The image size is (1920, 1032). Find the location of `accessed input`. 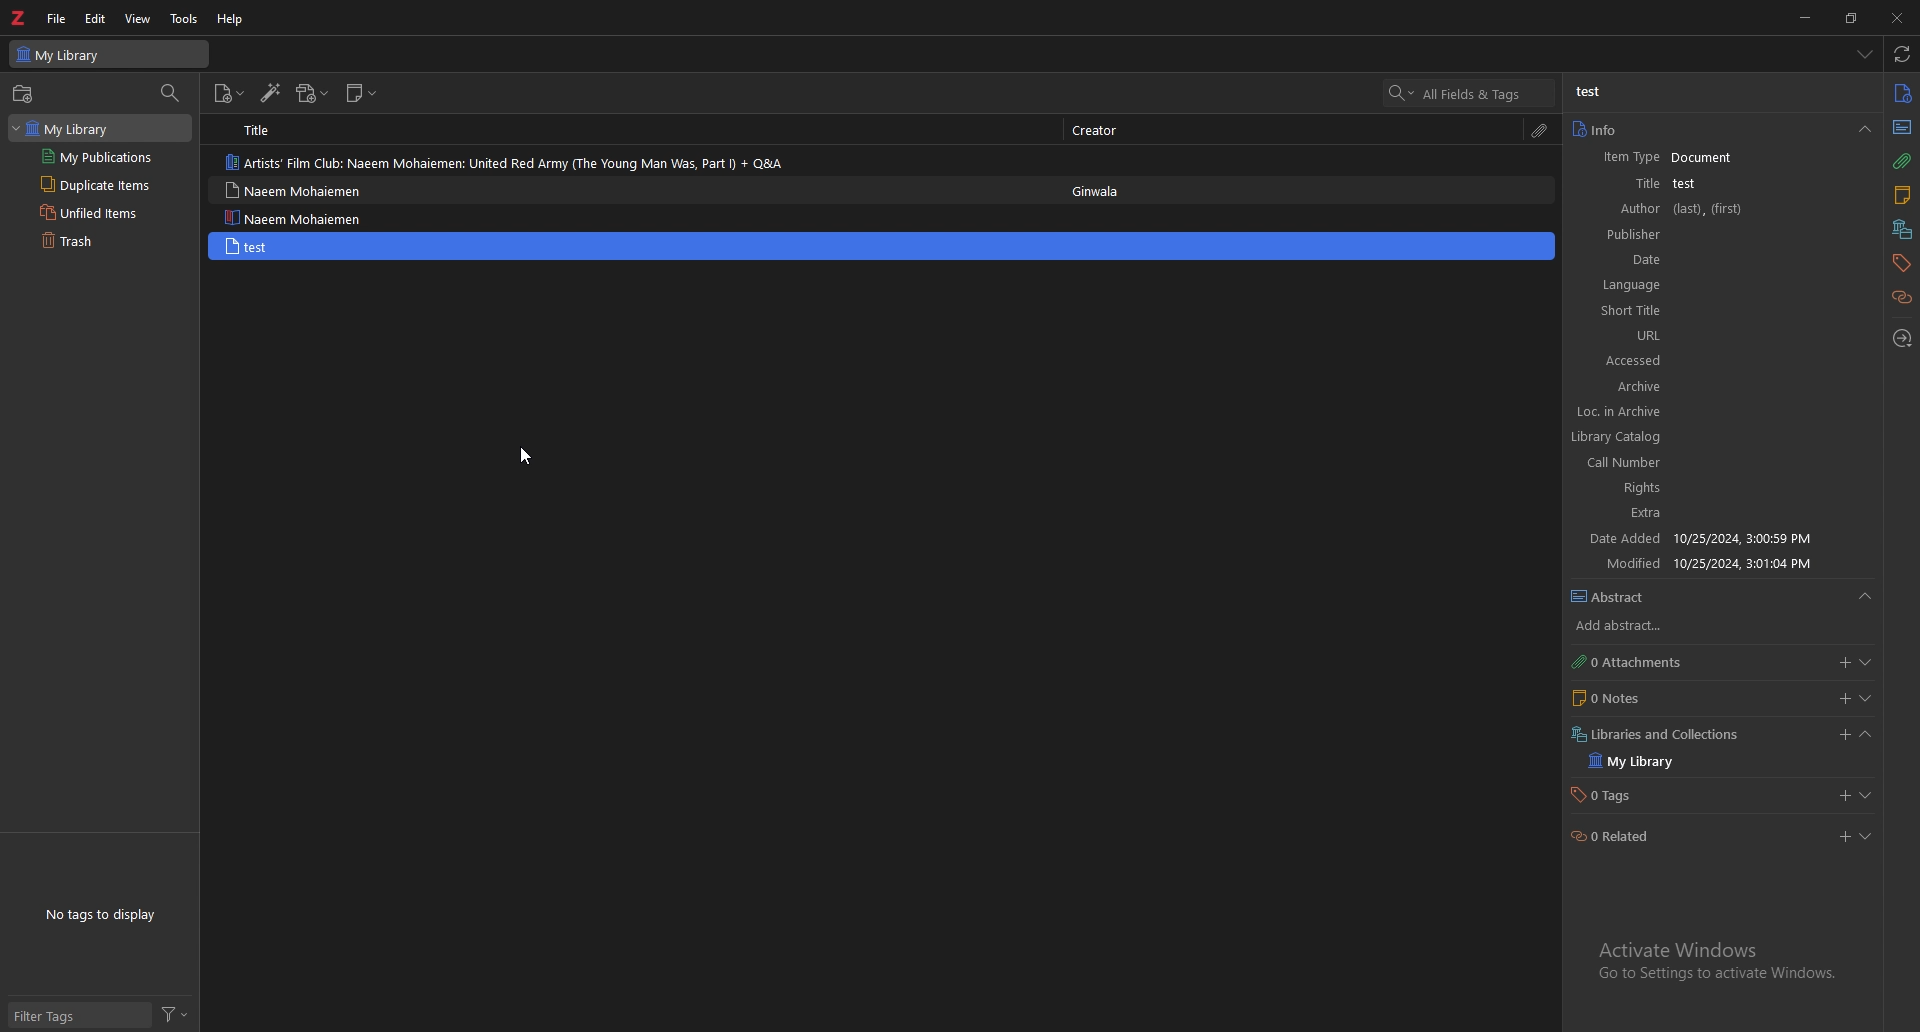

accessed input is located at coordinates (1729, 360).